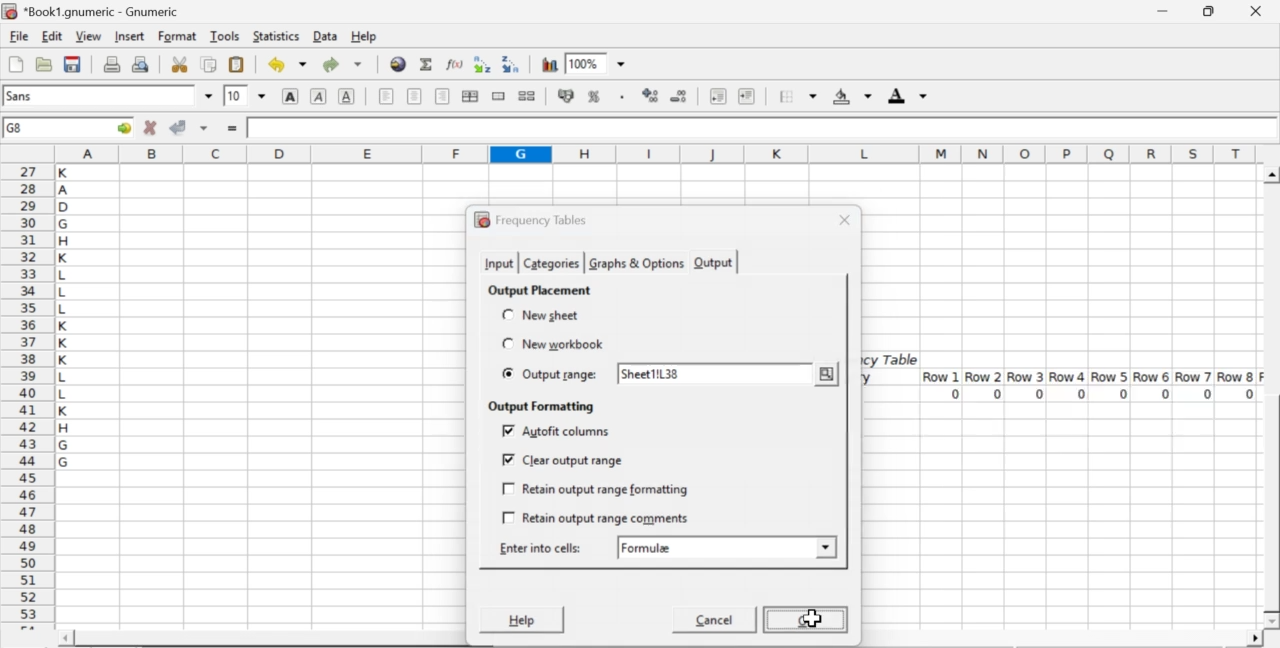  Describe the element at coordinates (620, 97) in the screenshot. I see `Set the format of the selected cells to include a thousands separator` at that location.